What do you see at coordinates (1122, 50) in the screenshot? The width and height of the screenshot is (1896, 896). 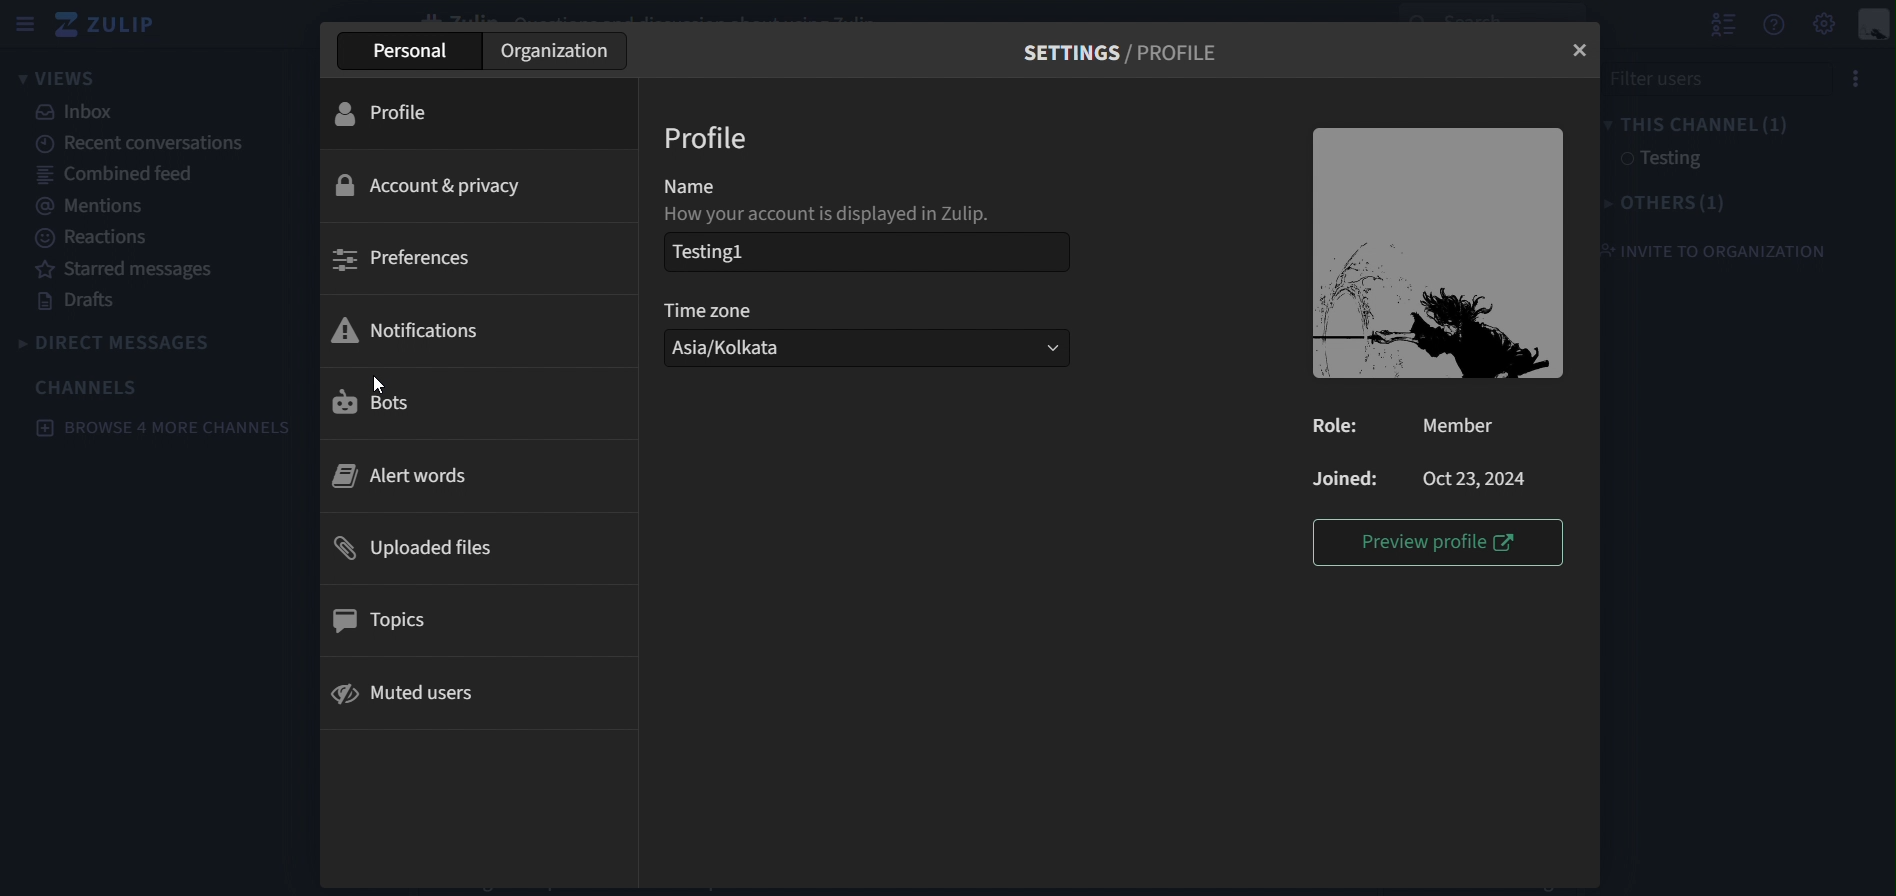 I see `settings` at bounding box center [1122, 50].